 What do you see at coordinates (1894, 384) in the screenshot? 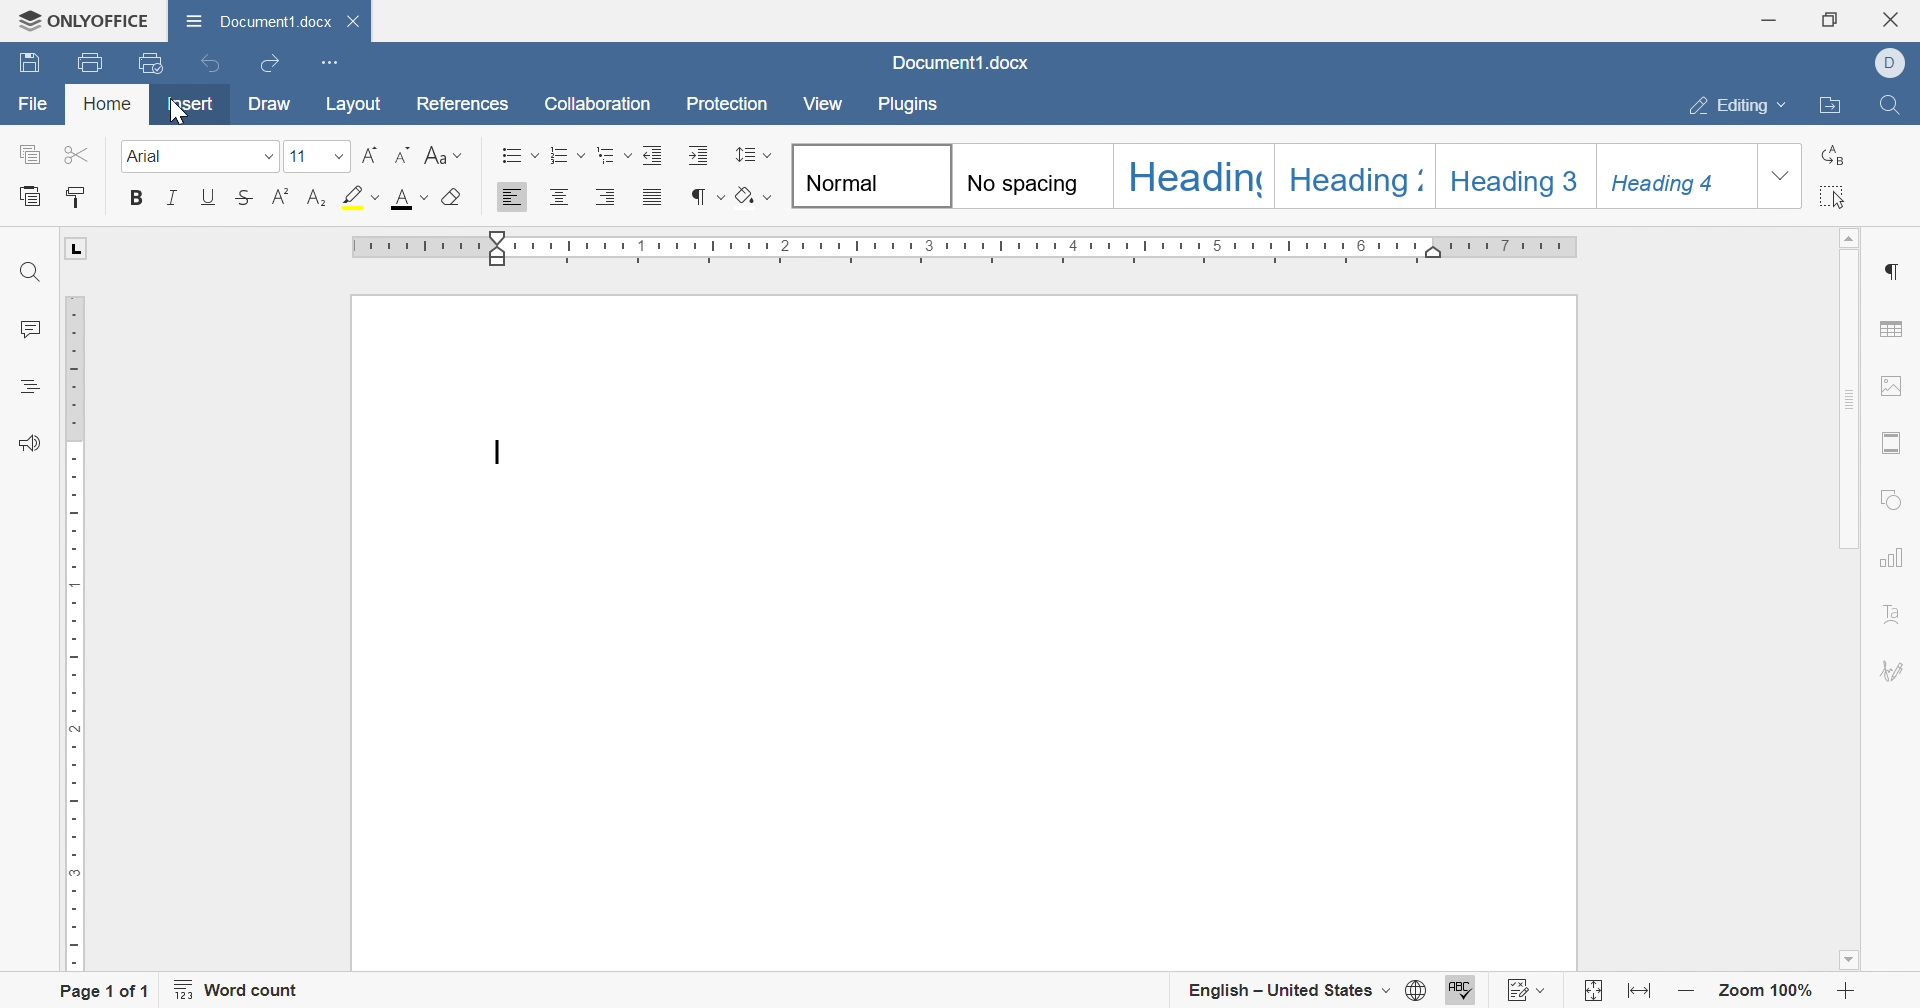
I see `Image settings` at bounding box center [1894, 384].